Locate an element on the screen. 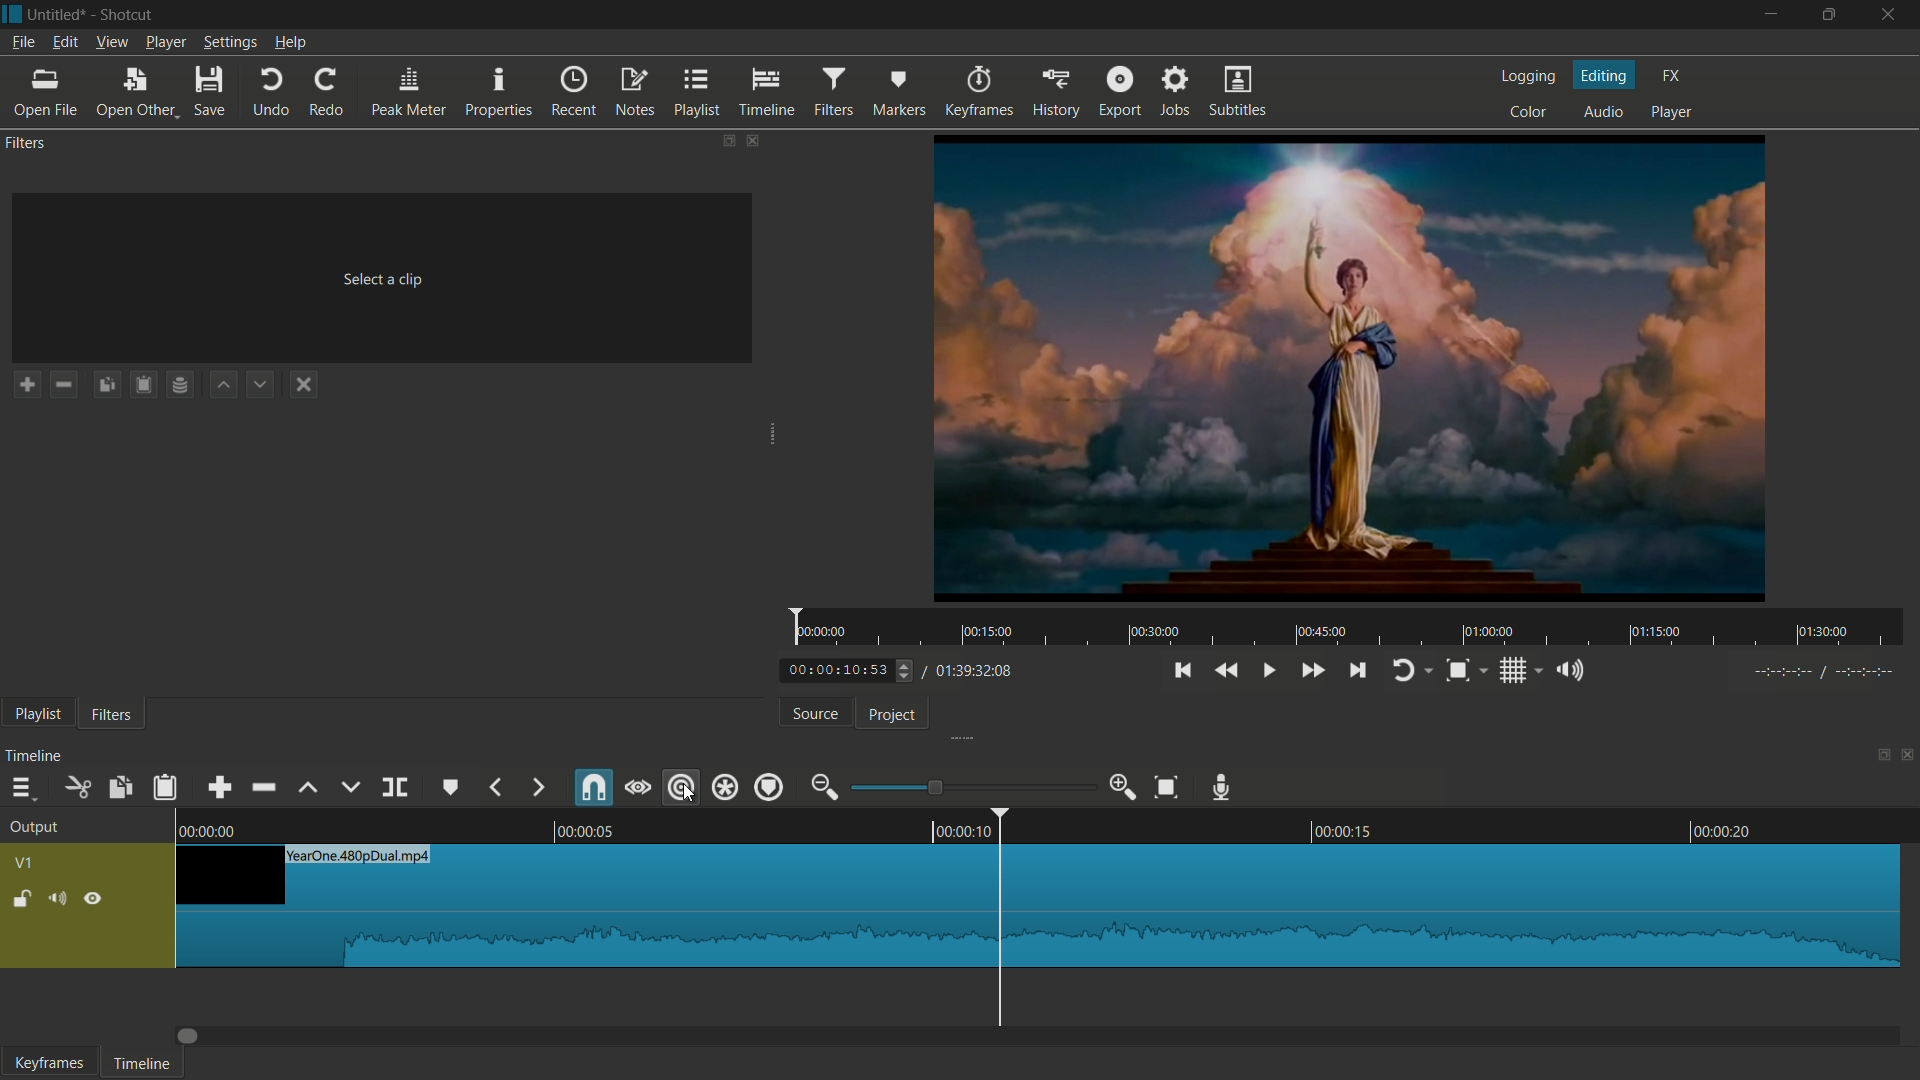 This screenshot has width=1920, height=1080. quickly play backward is located at coordinates (1228, 670).